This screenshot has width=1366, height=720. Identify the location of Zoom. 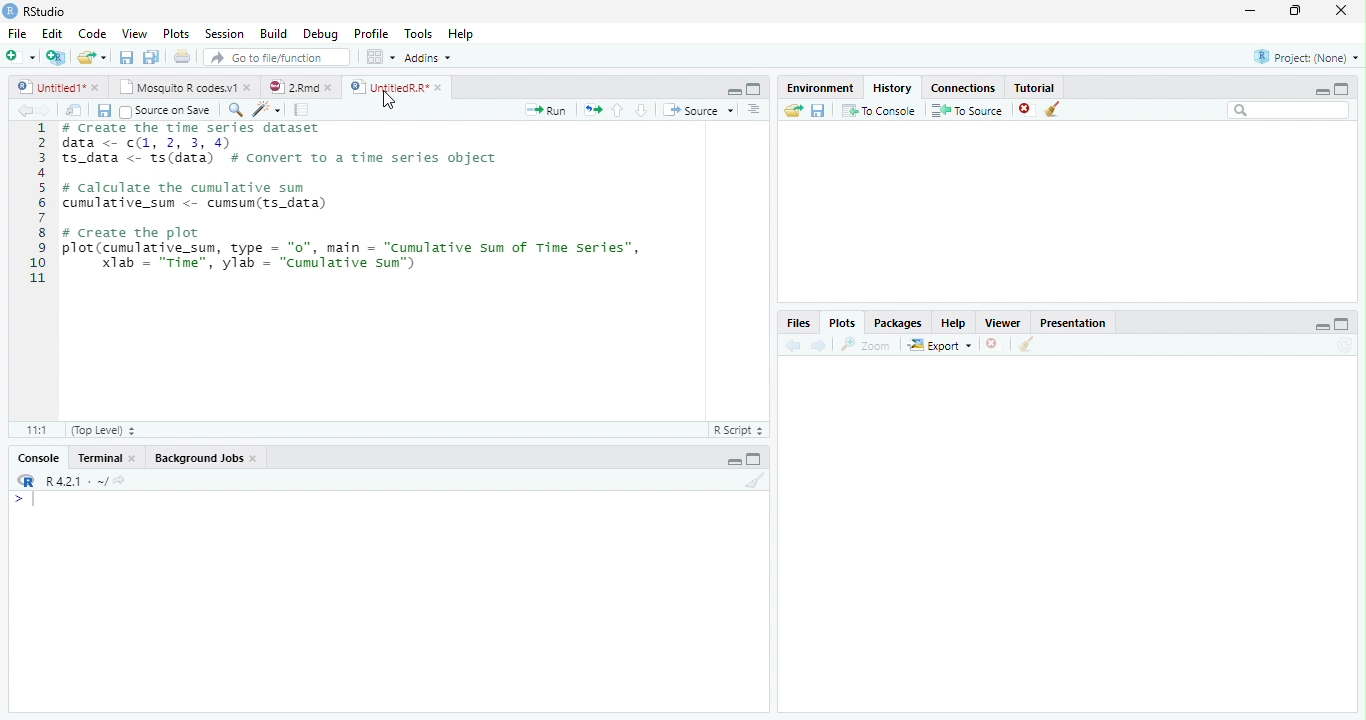
(237, 112).